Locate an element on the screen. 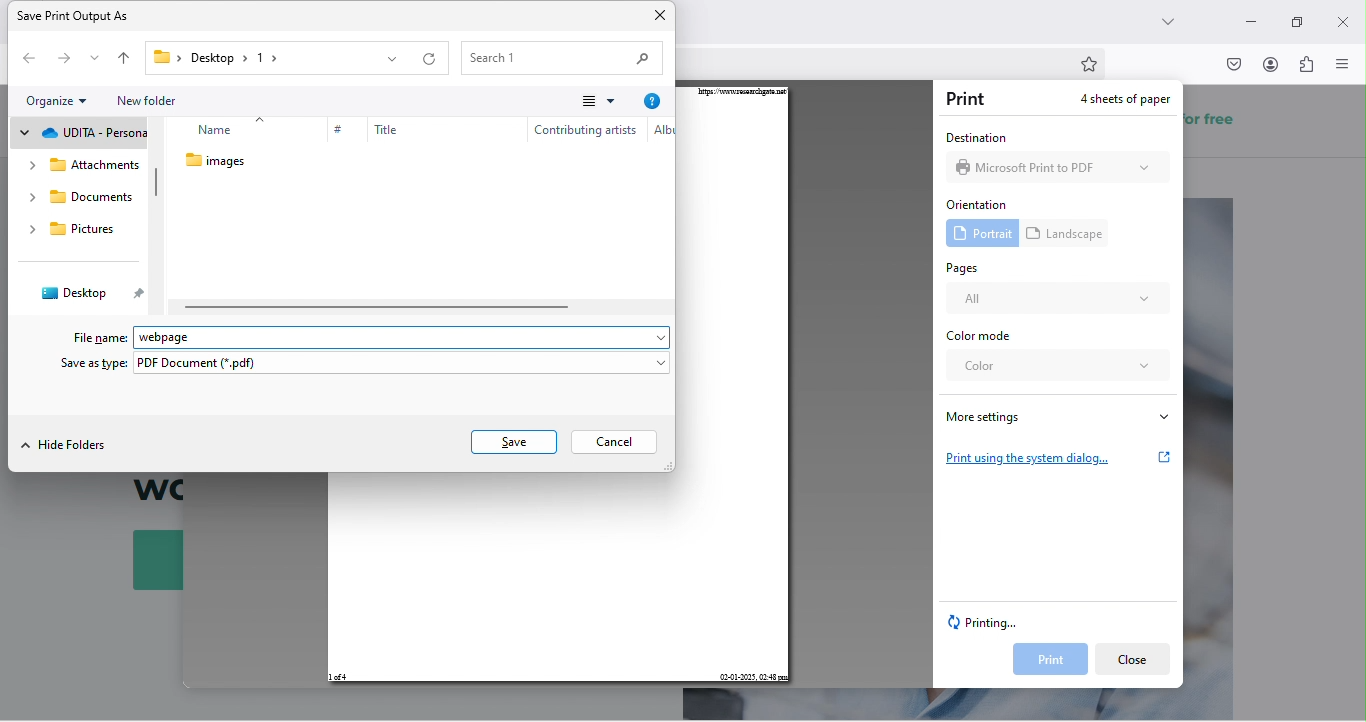 This screenshot has width=1366, height=722. horizontal scroll bar is located at coordinates (376, 307).